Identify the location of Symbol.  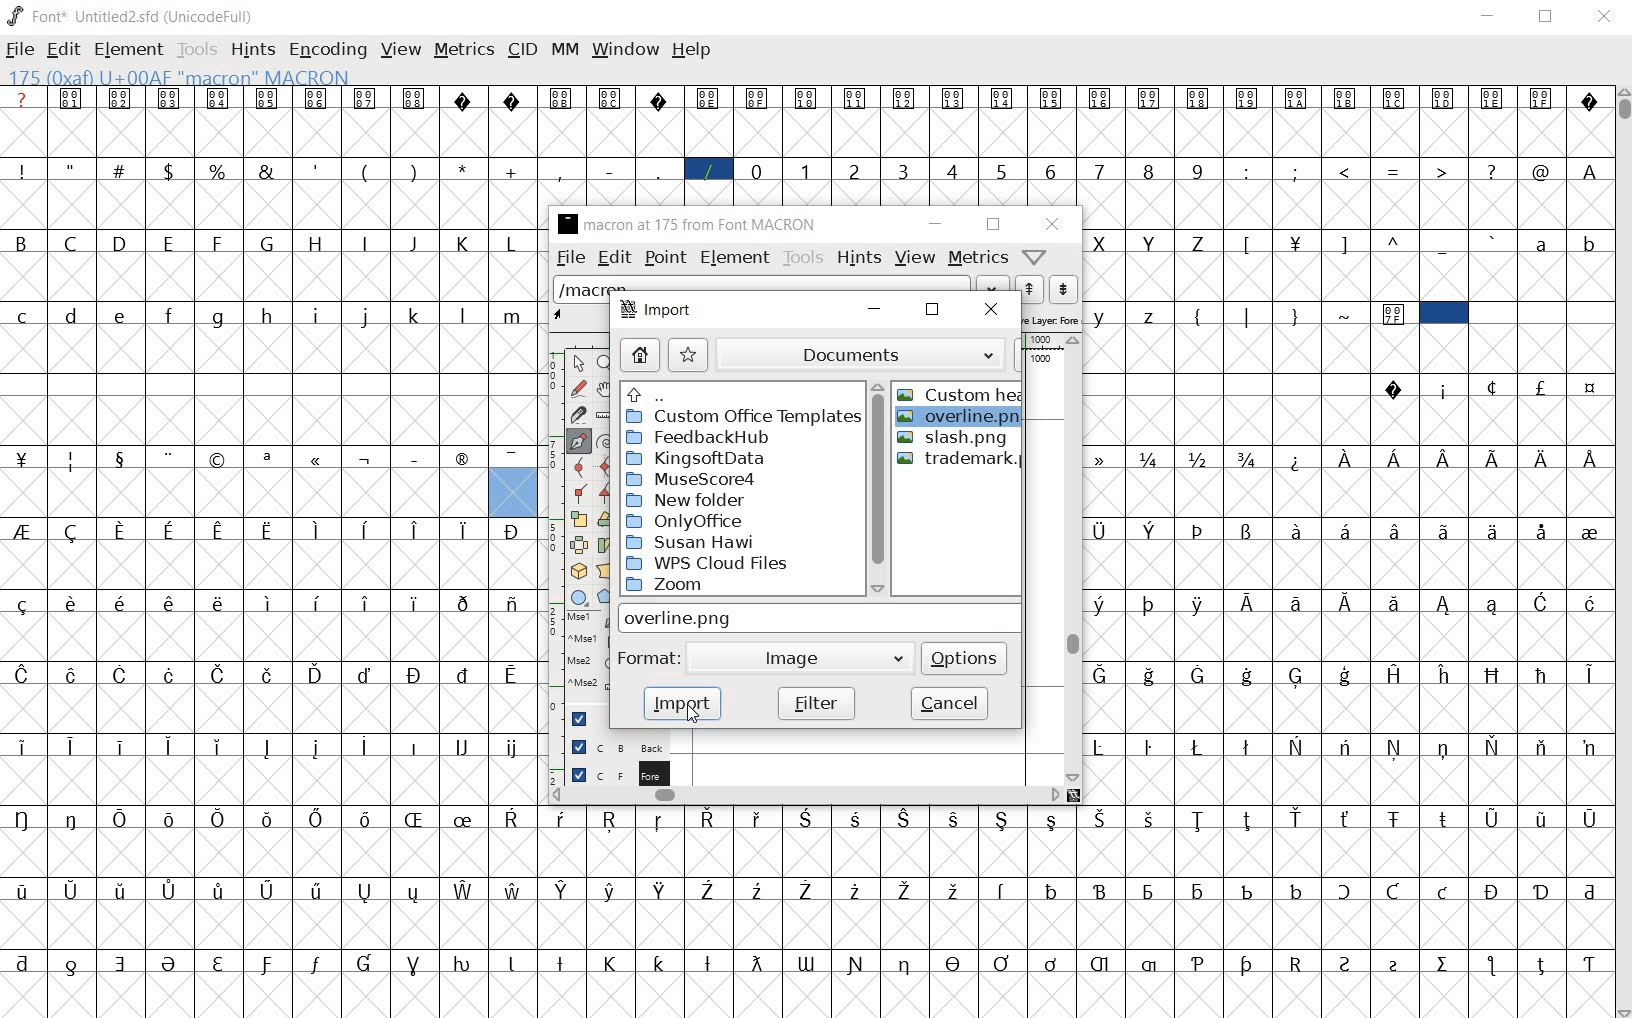
(1345, 891).